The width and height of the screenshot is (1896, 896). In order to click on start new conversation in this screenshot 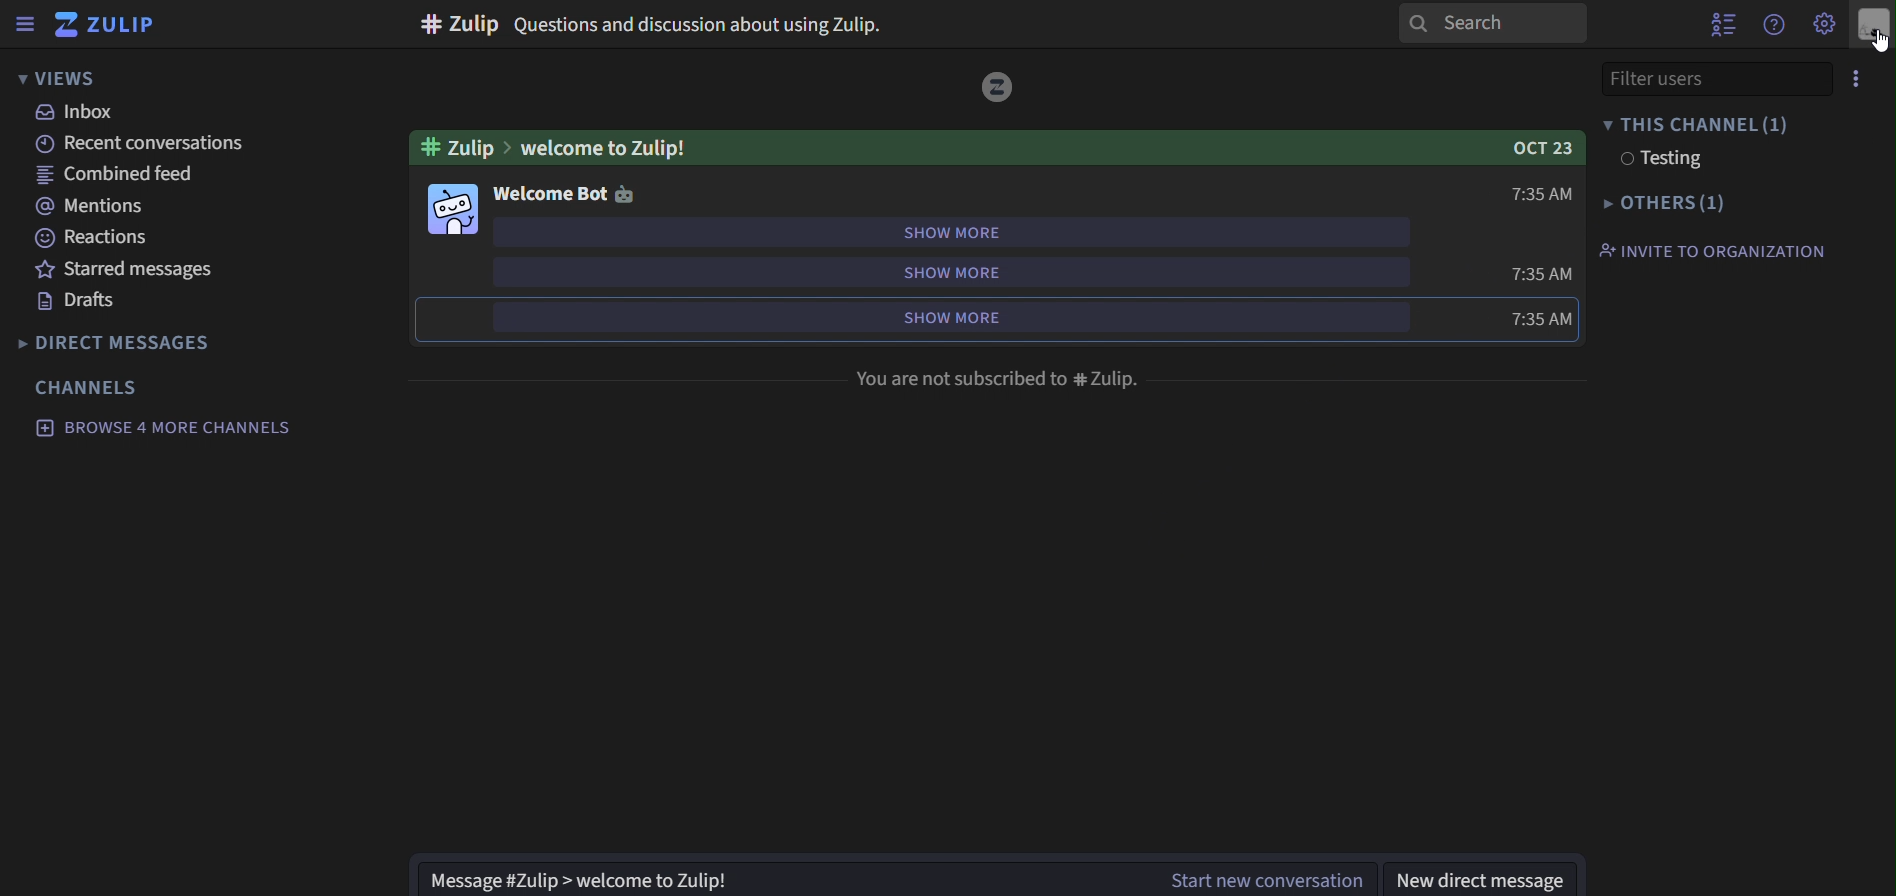, I will do `click(1272, 876)`.